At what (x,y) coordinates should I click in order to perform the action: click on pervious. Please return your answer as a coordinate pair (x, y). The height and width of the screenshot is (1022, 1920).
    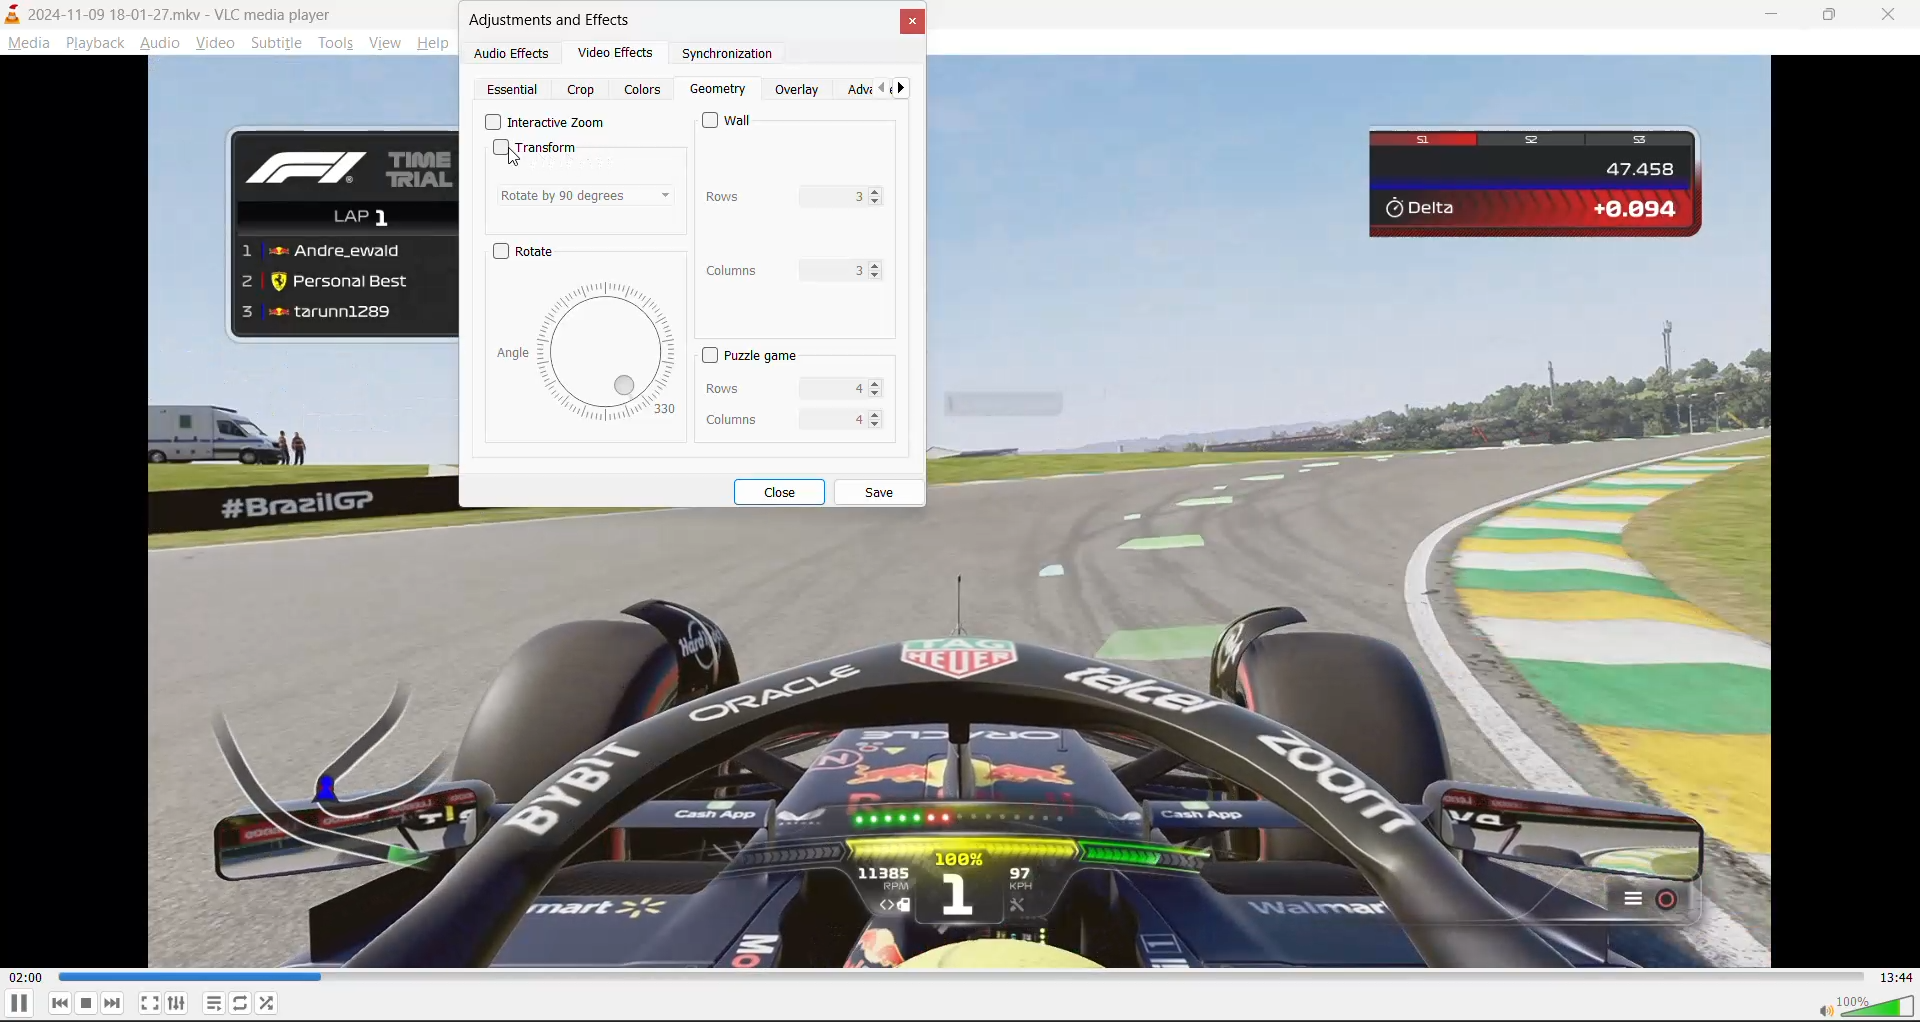
    Looking at the image, I should click on (879, 89).